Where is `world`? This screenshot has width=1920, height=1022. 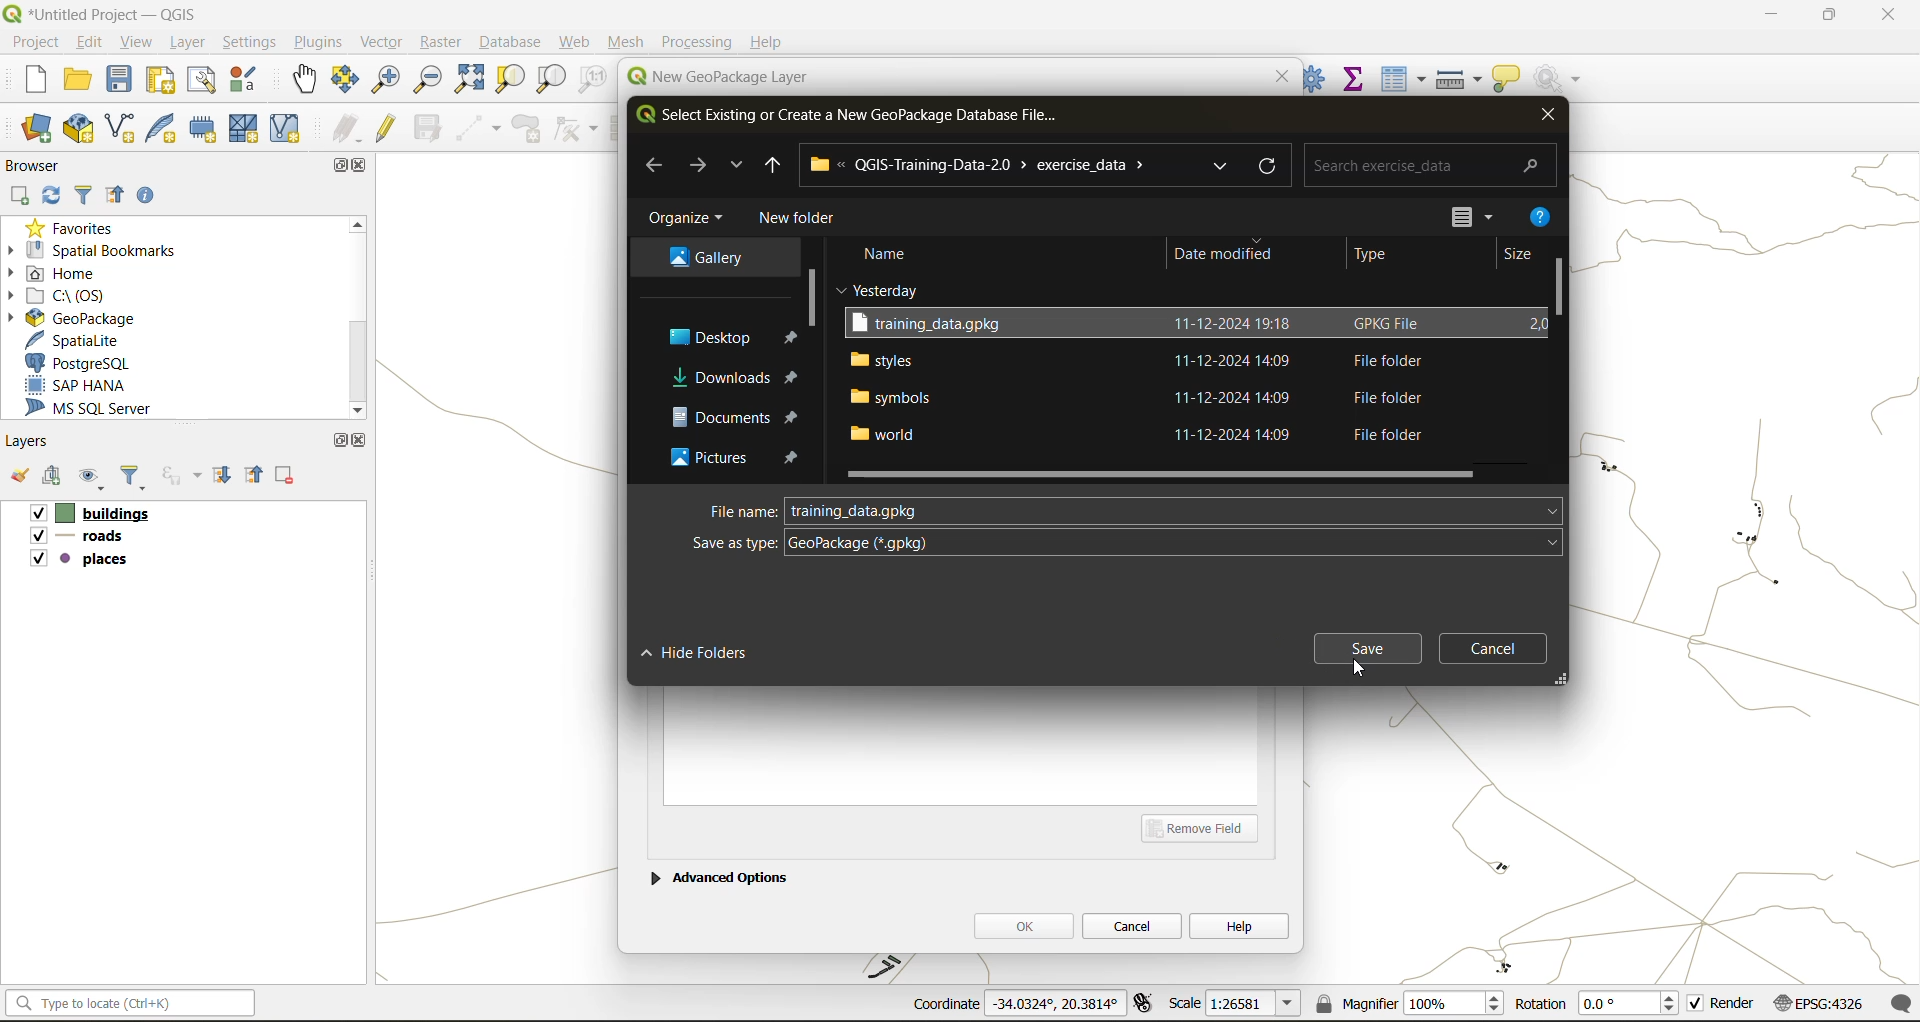 world is located at coordinates (887, 436).